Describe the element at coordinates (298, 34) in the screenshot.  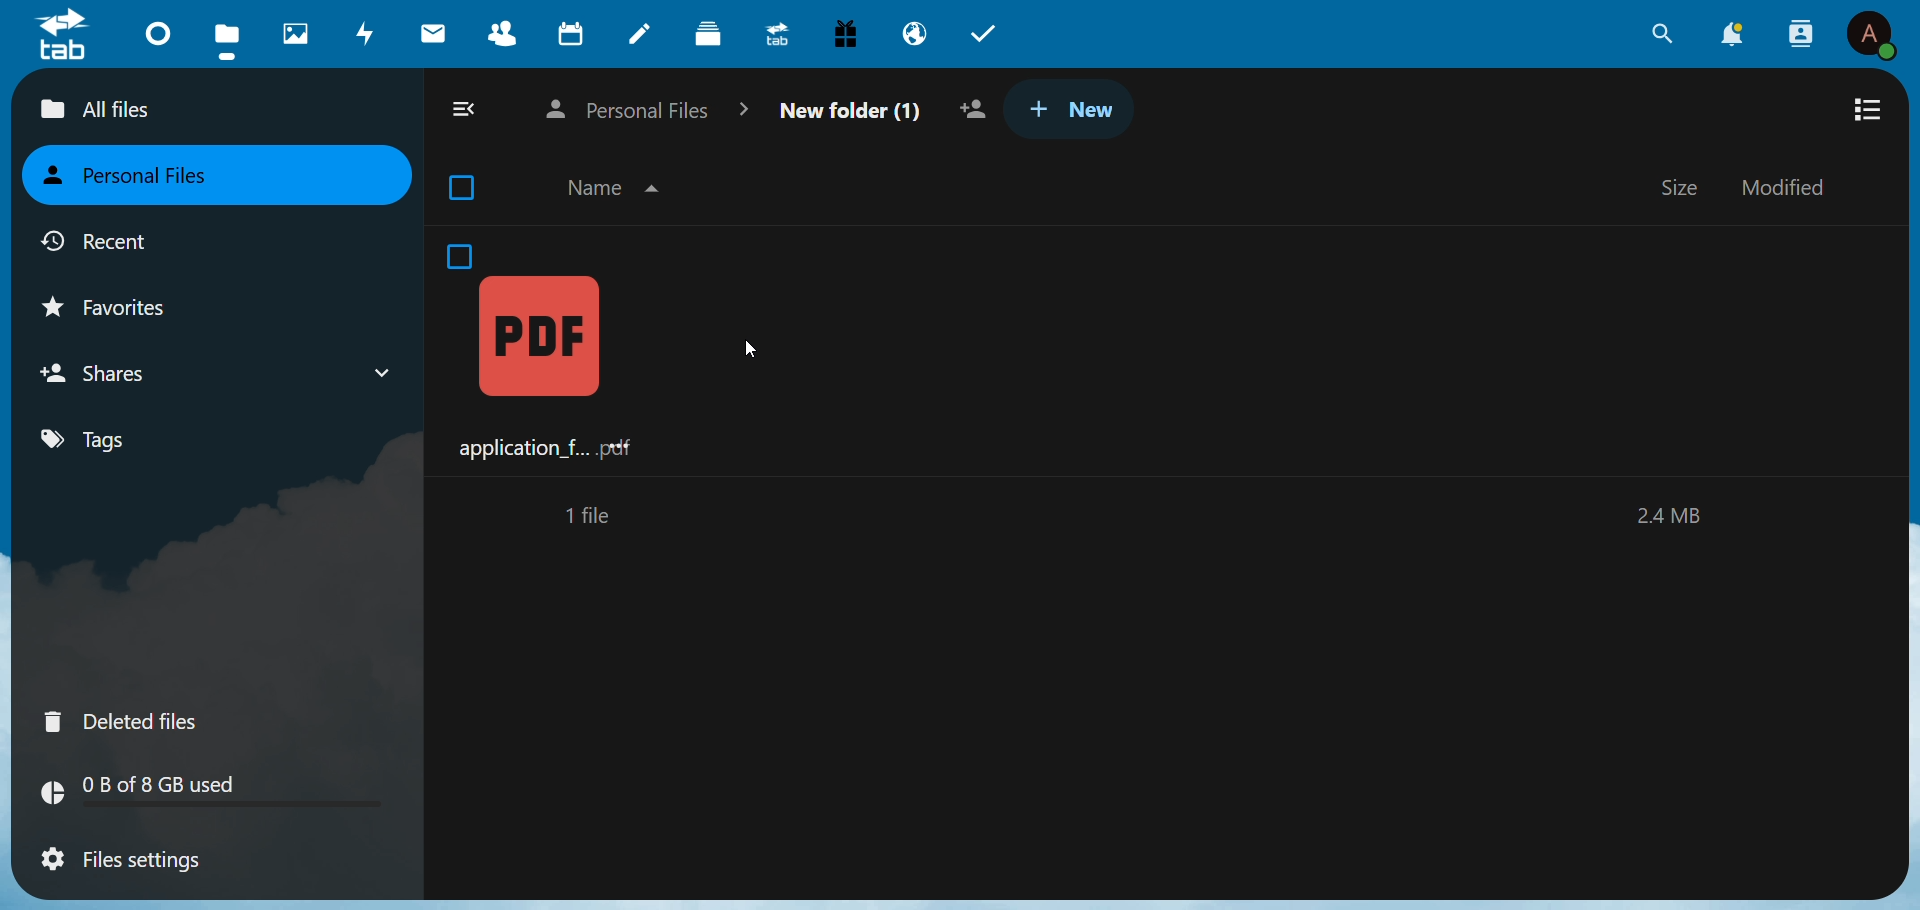
I see `hindi` at that location.